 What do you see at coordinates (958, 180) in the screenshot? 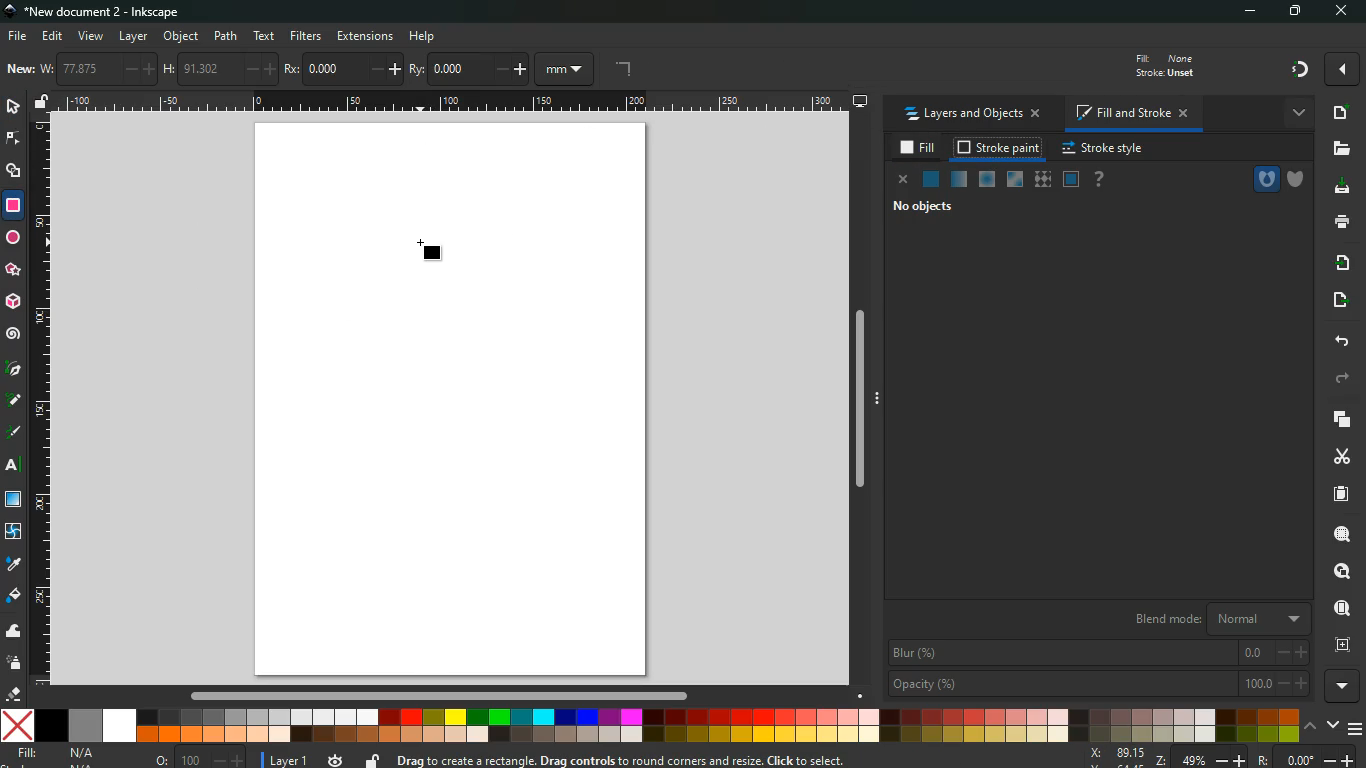
I see `opacity` at bounding box center [958, 180].